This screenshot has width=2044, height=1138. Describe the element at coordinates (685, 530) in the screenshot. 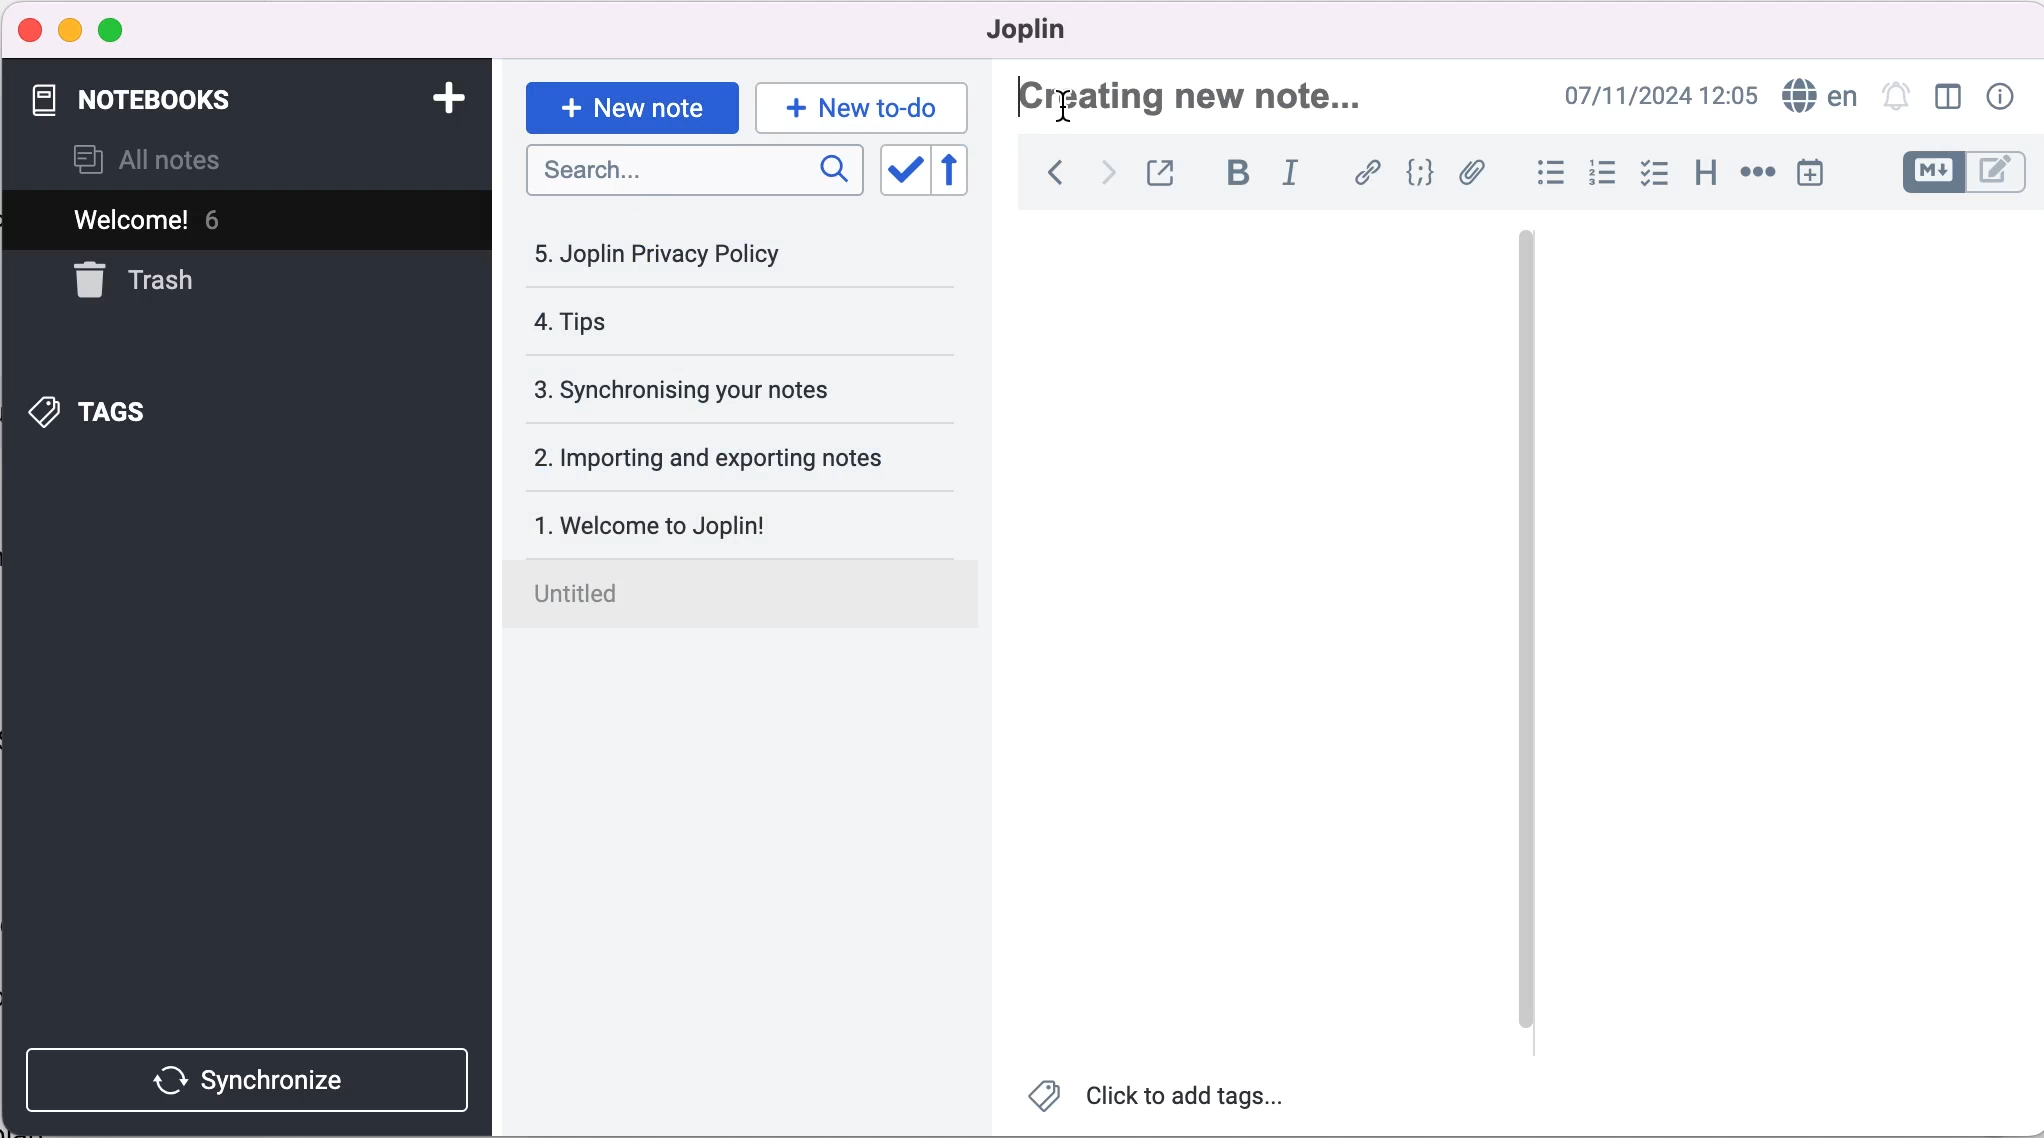

I see `welcome to joplin!` at that location.